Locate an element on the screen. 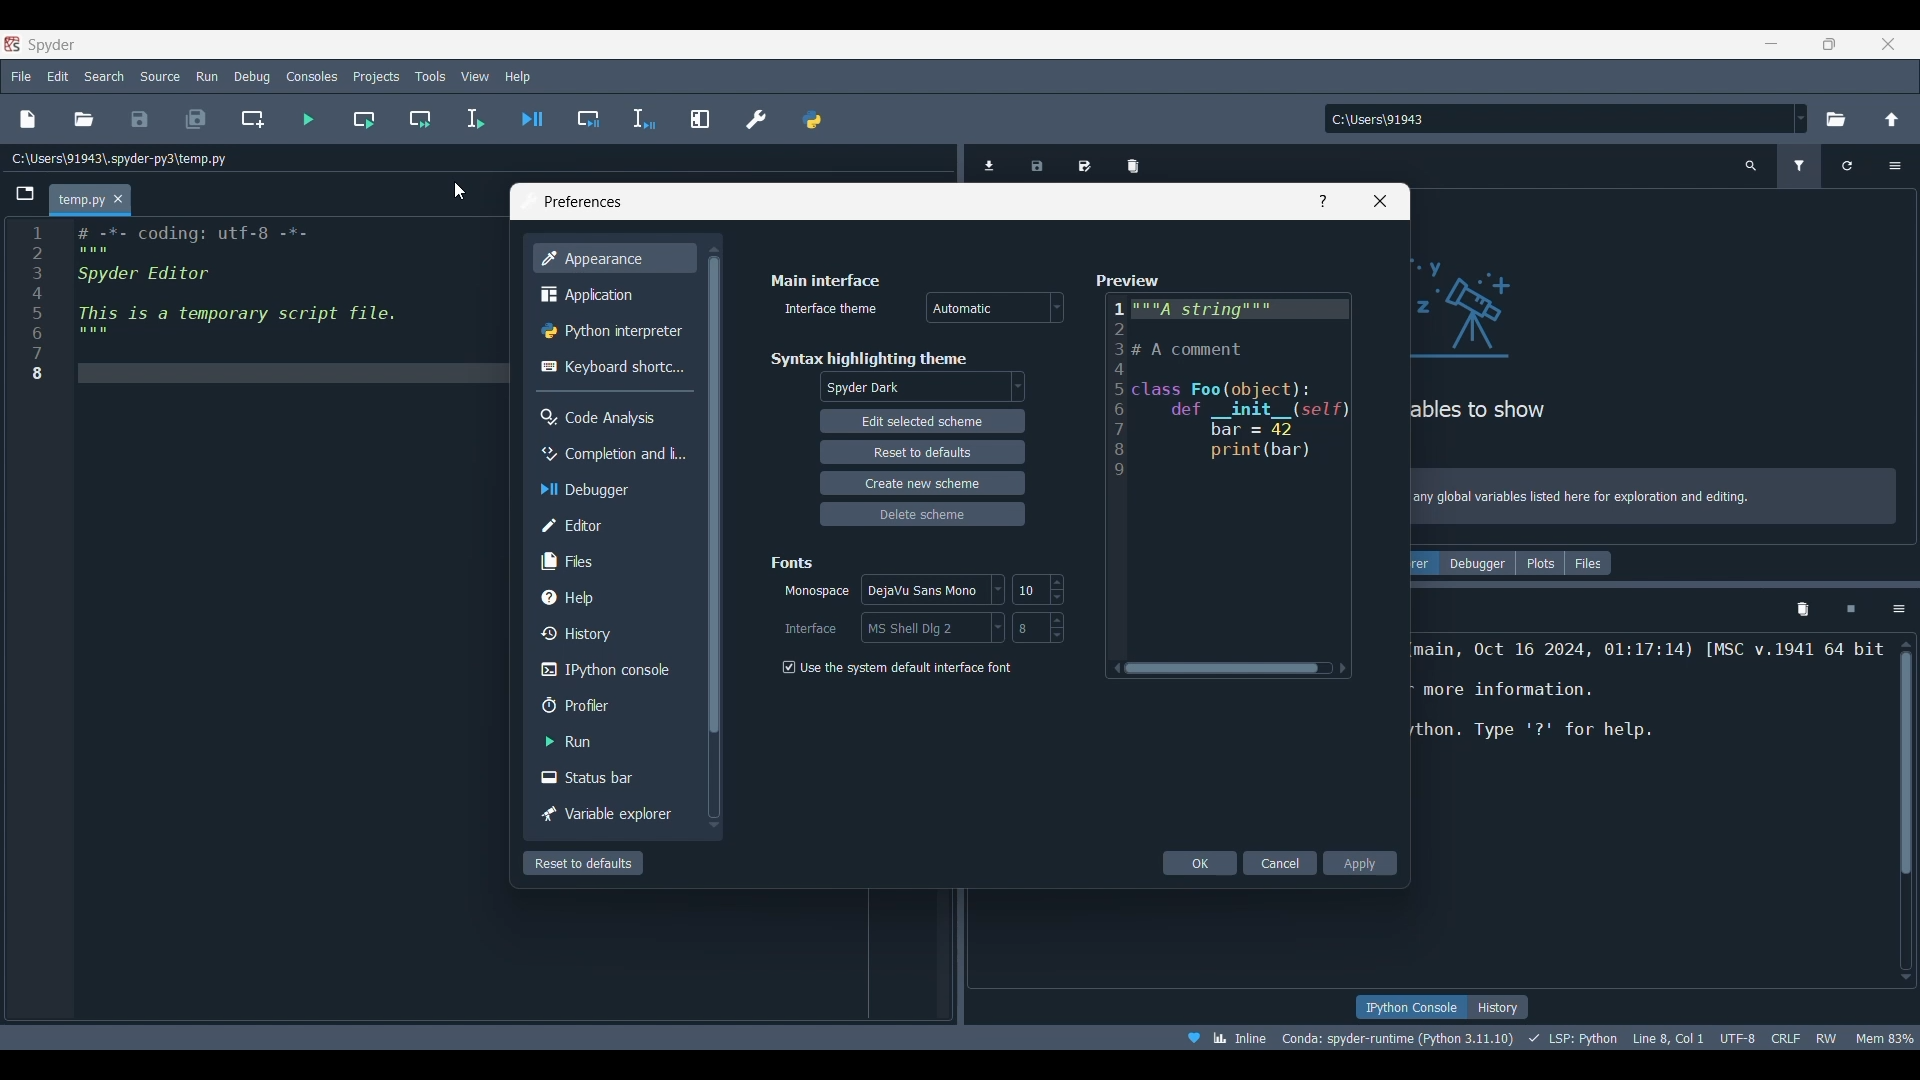  Plots is located at coordinates (1536, 564).